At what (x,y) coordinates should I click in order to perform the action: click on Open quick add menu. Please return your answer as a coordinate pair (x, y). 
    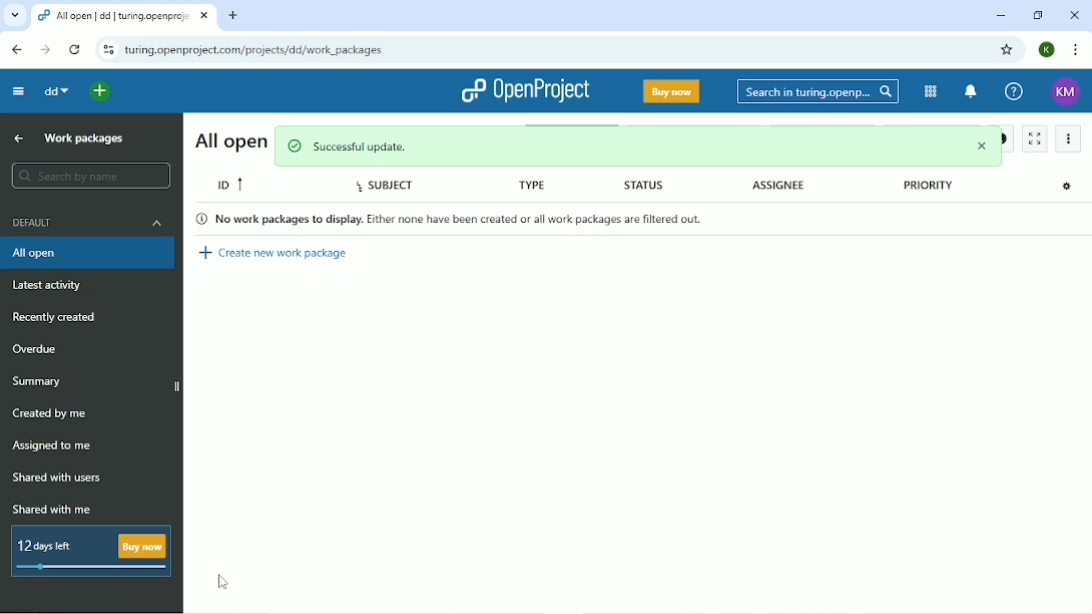
    Looking at the image, I should click on (101, 93).